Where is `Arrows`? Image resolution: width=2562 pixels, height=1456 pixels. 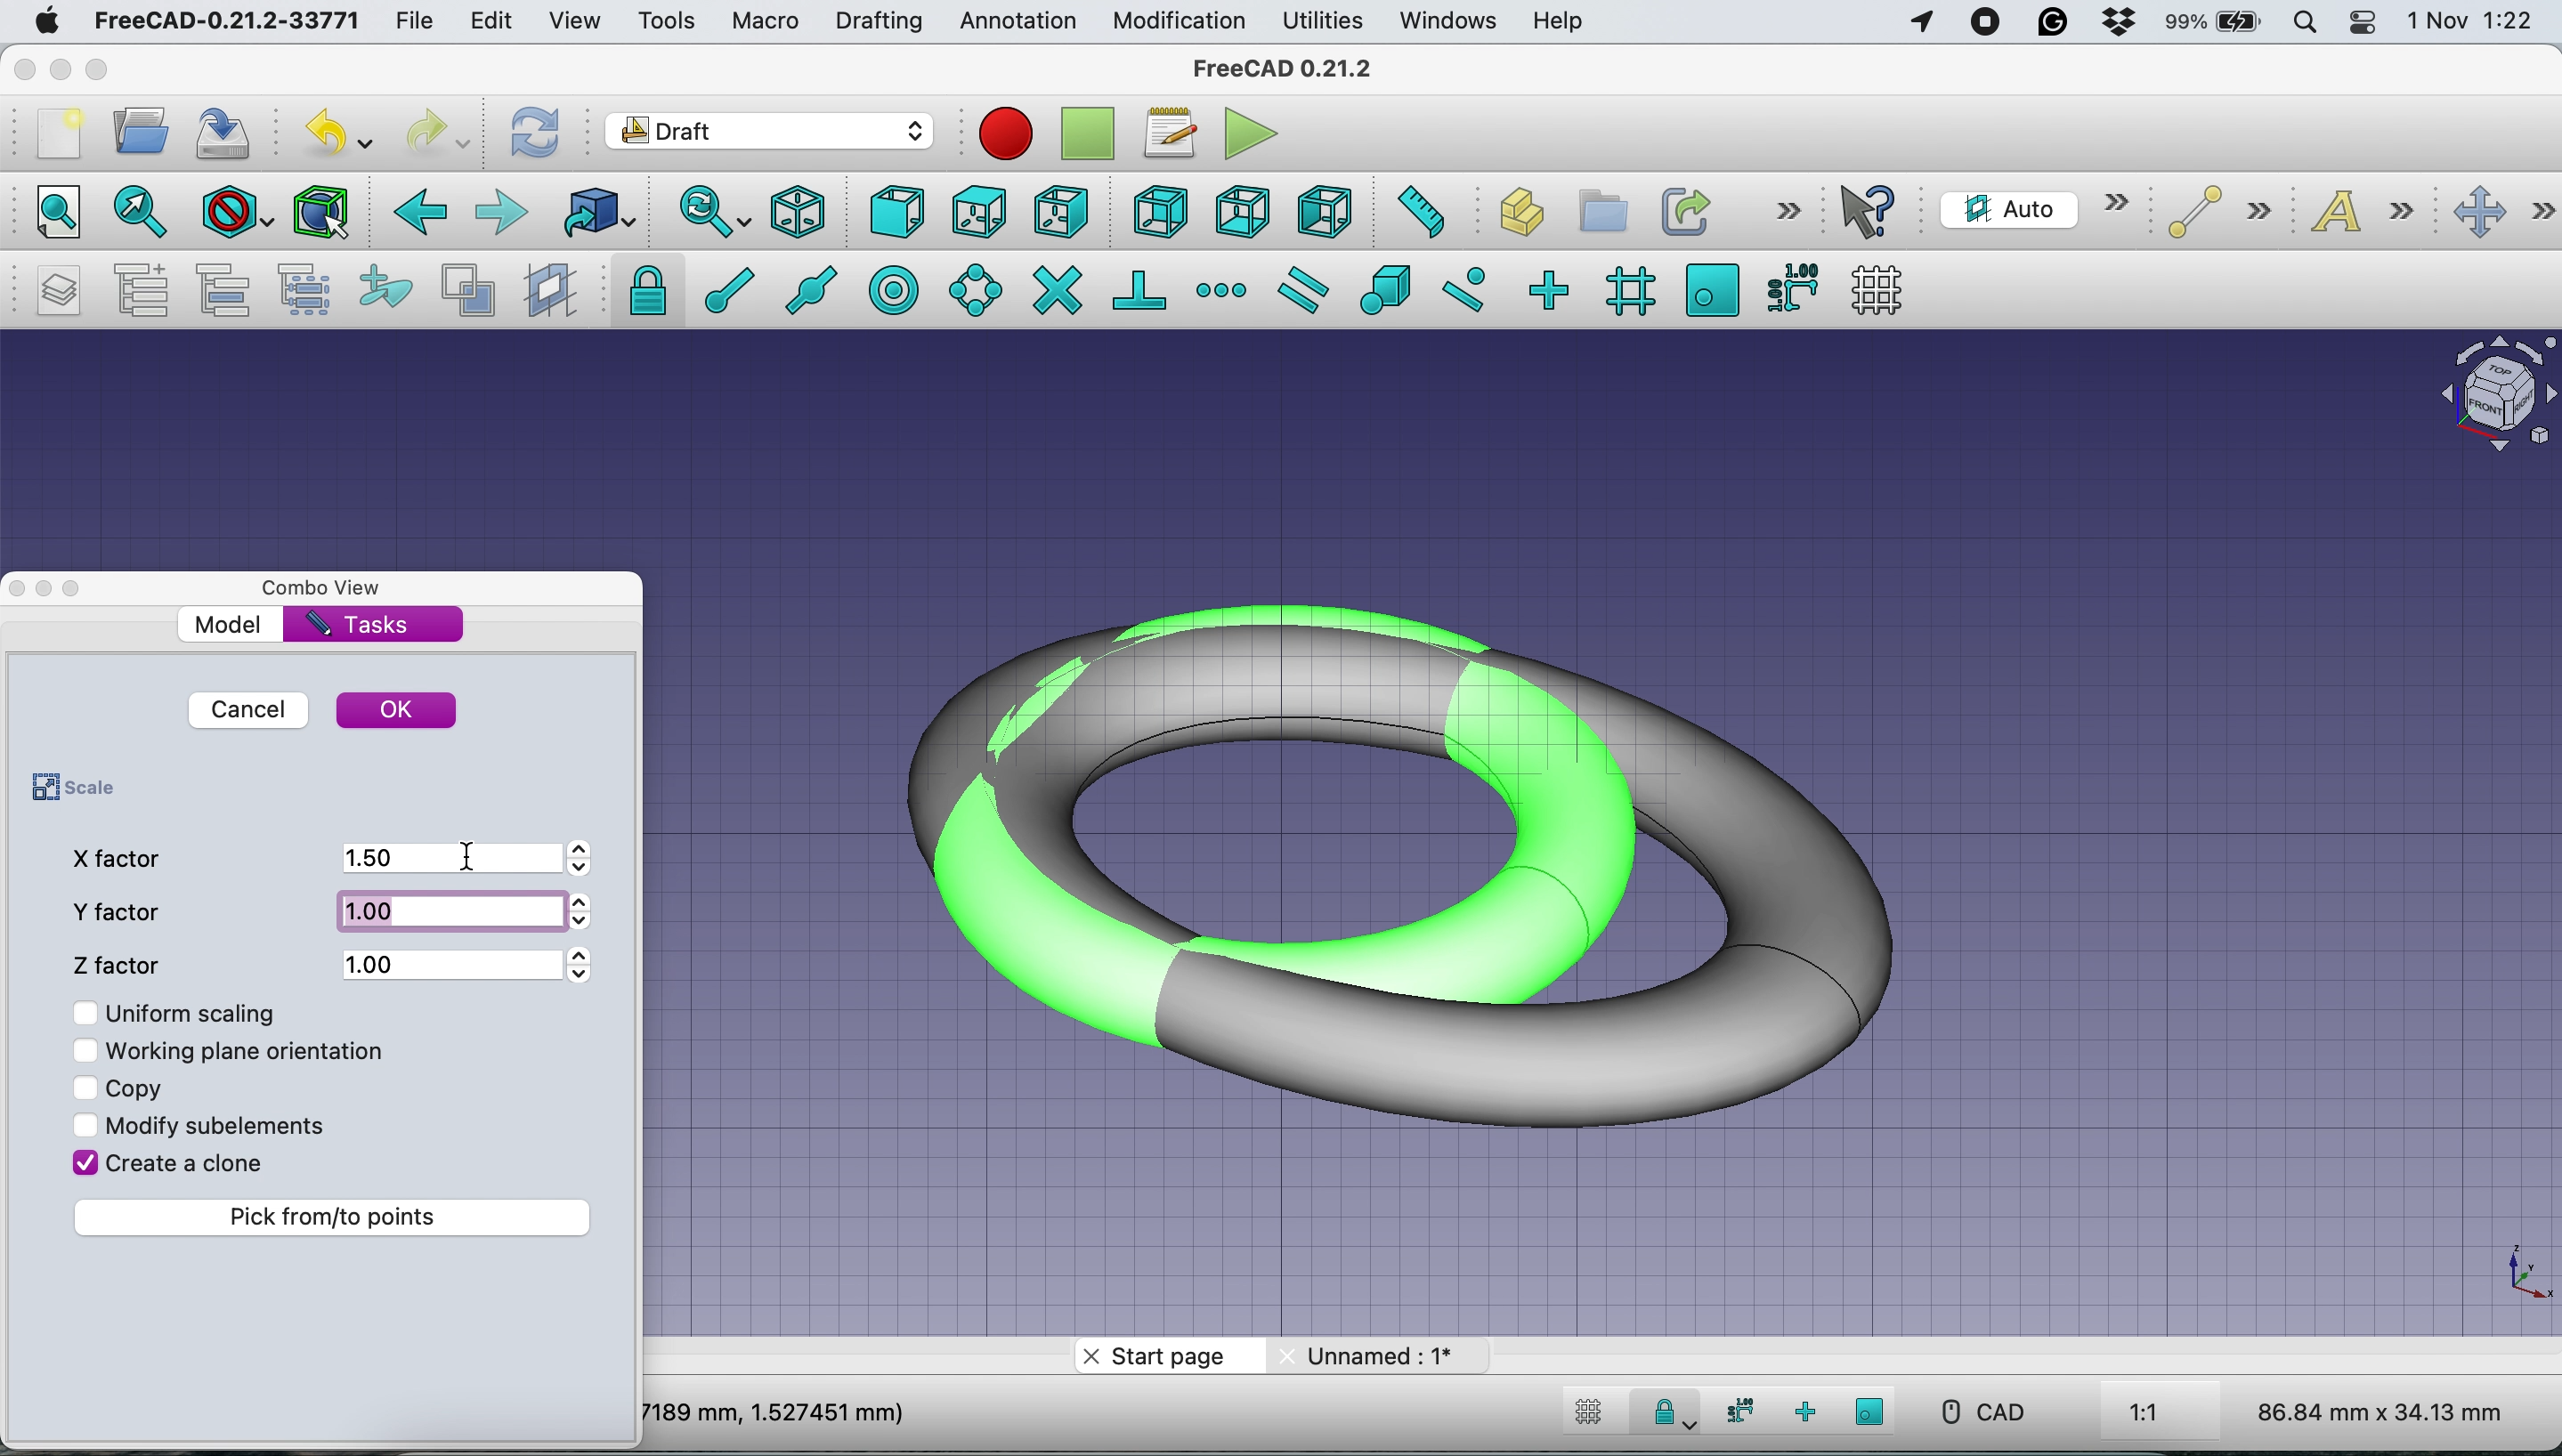
Arrows is located at coordinates (581, 964).